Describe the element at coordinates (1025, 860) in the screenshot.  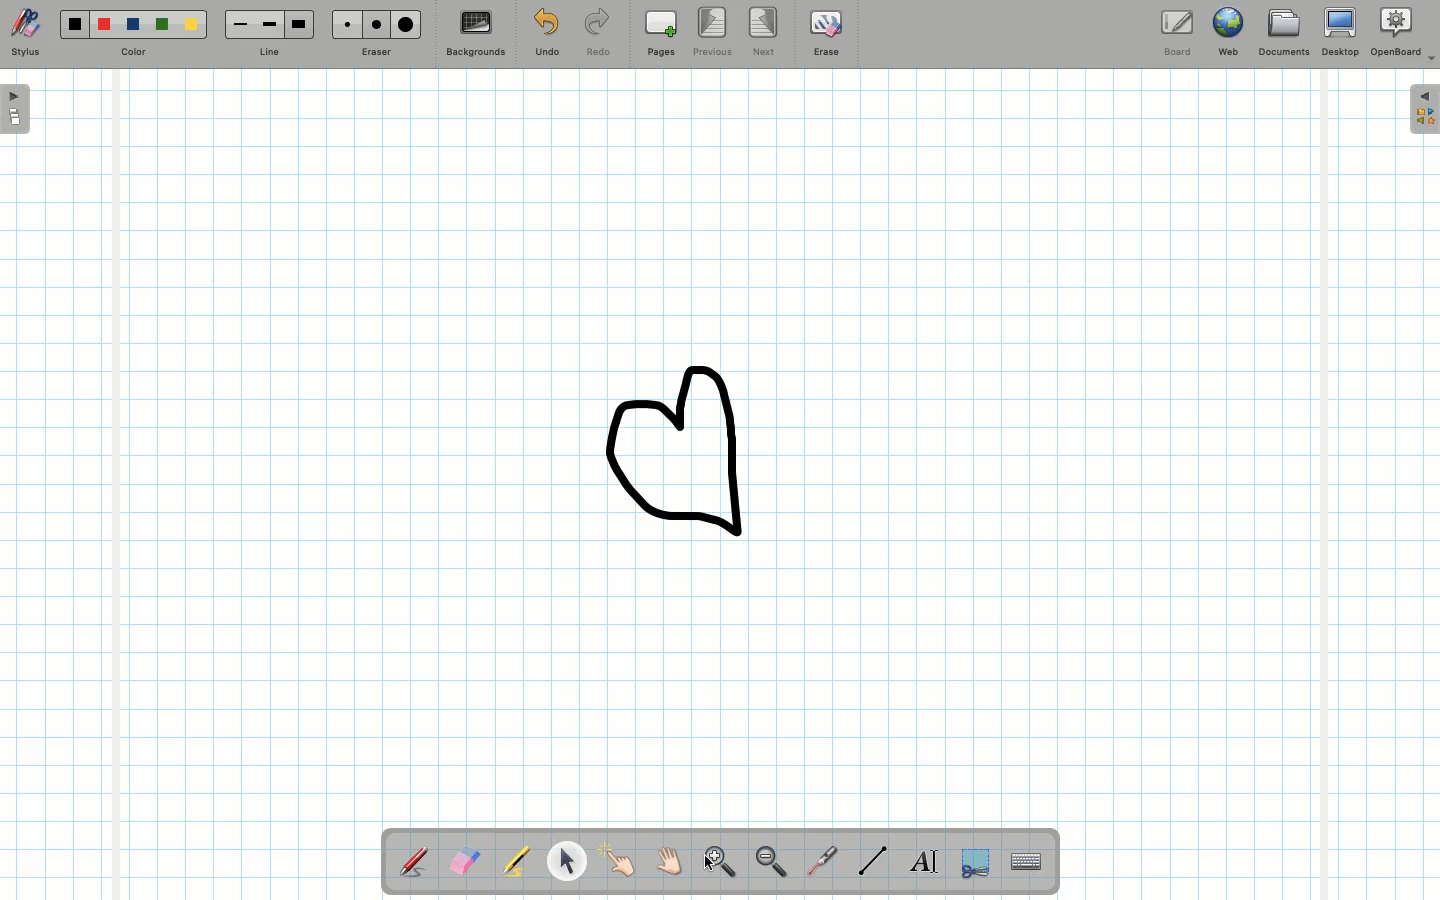
I see `TextInput` at that location.